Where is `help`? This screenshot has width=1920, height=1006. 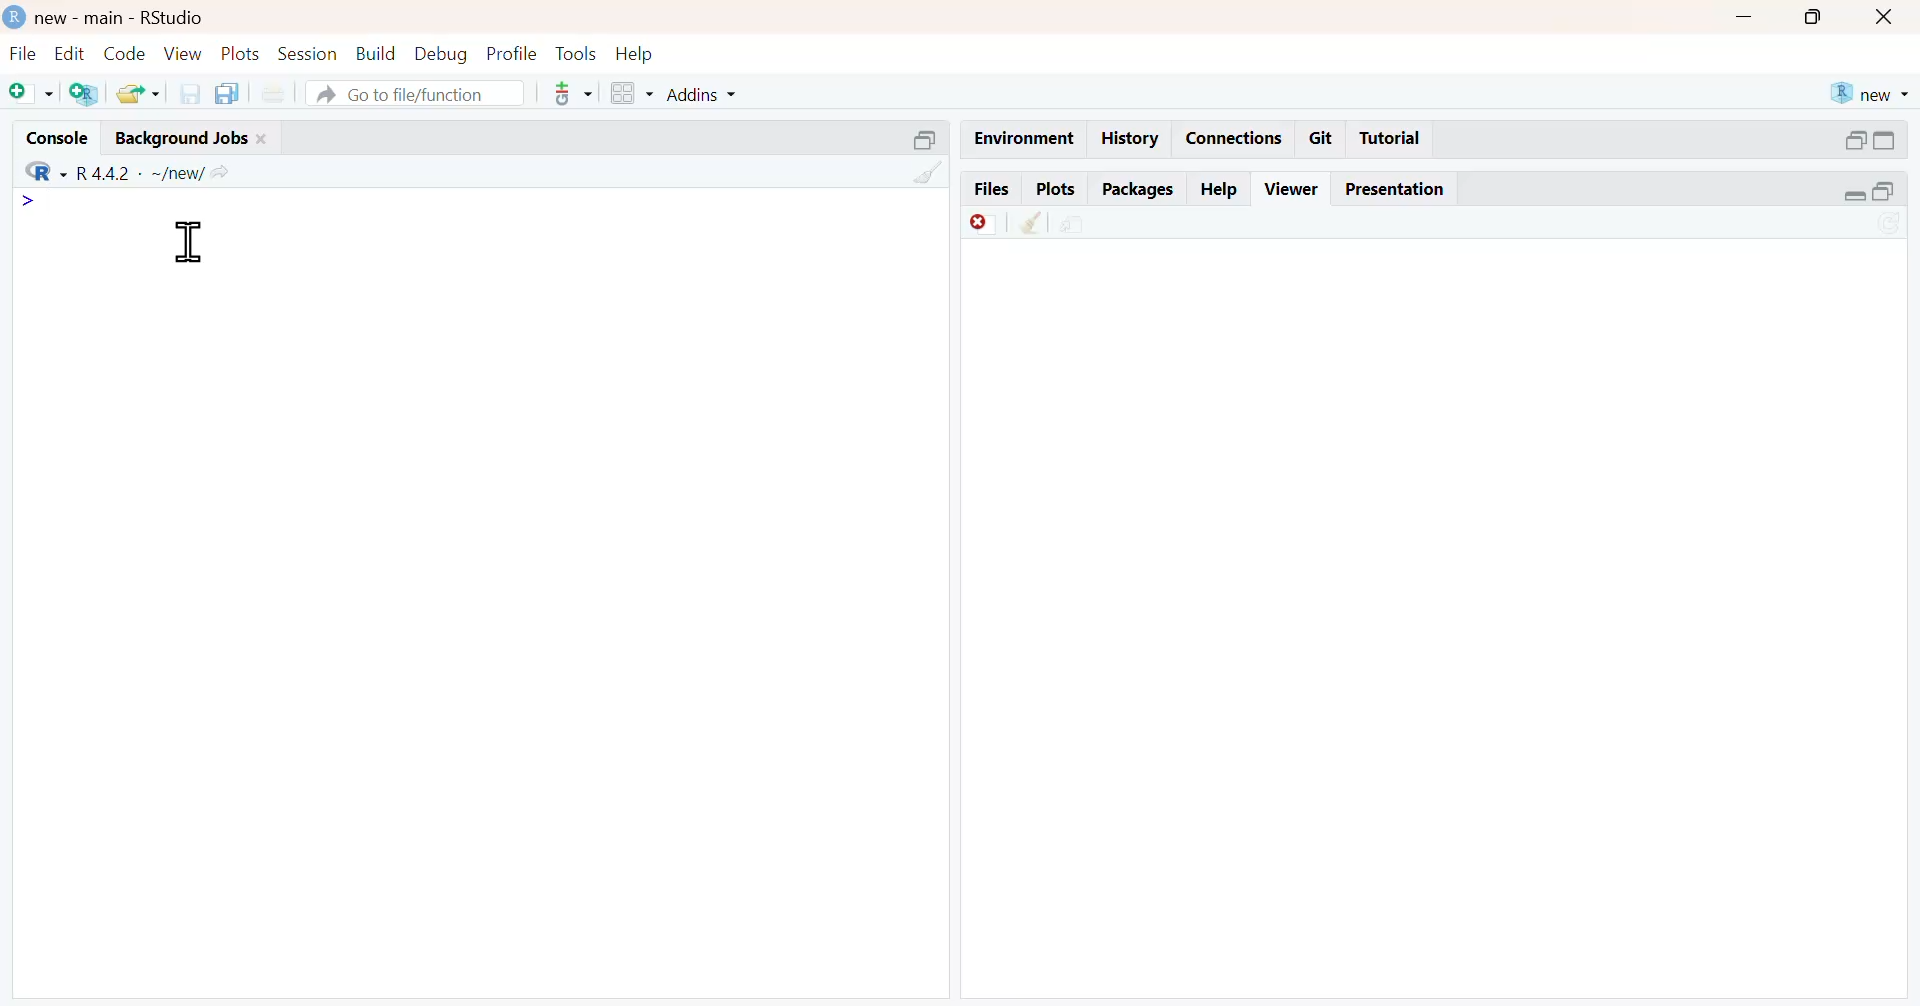 help is located at coordinates (1220, 185).